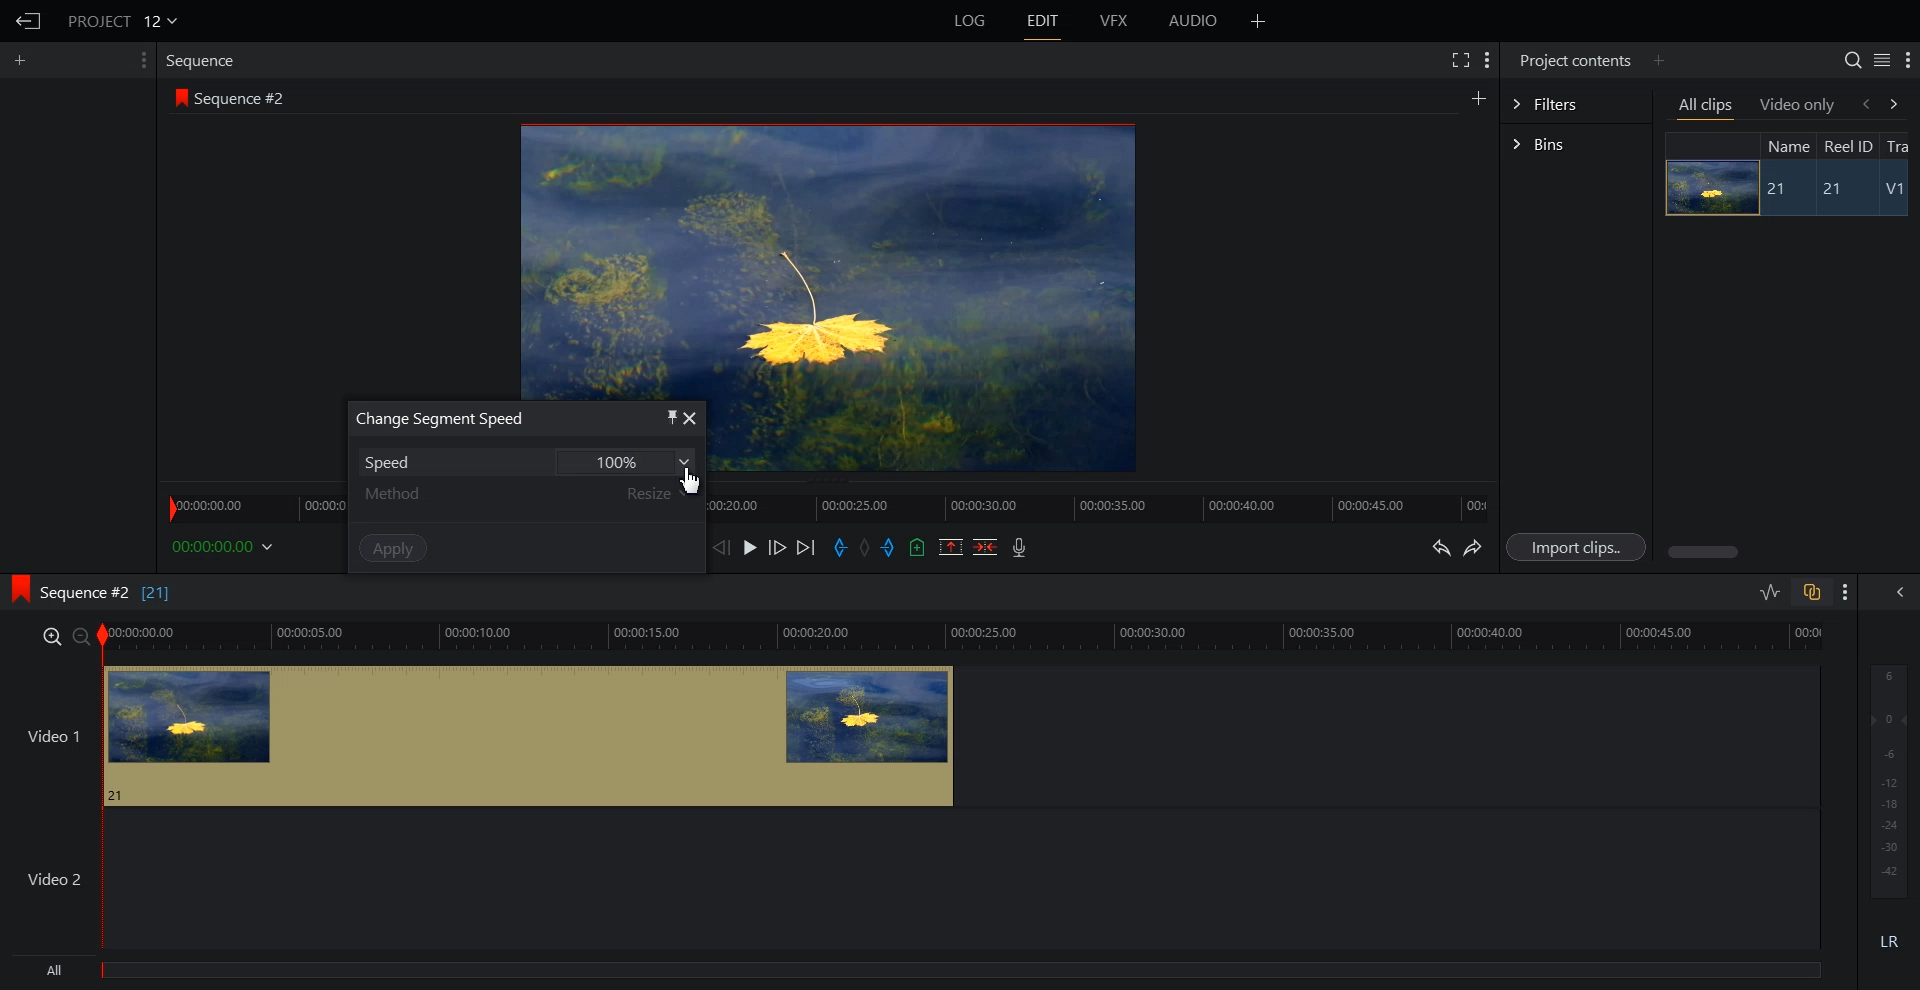  What do you see at coordinates (1706, 187) in the screenshot?
I see `Image` at bounding box center [1706, 187].